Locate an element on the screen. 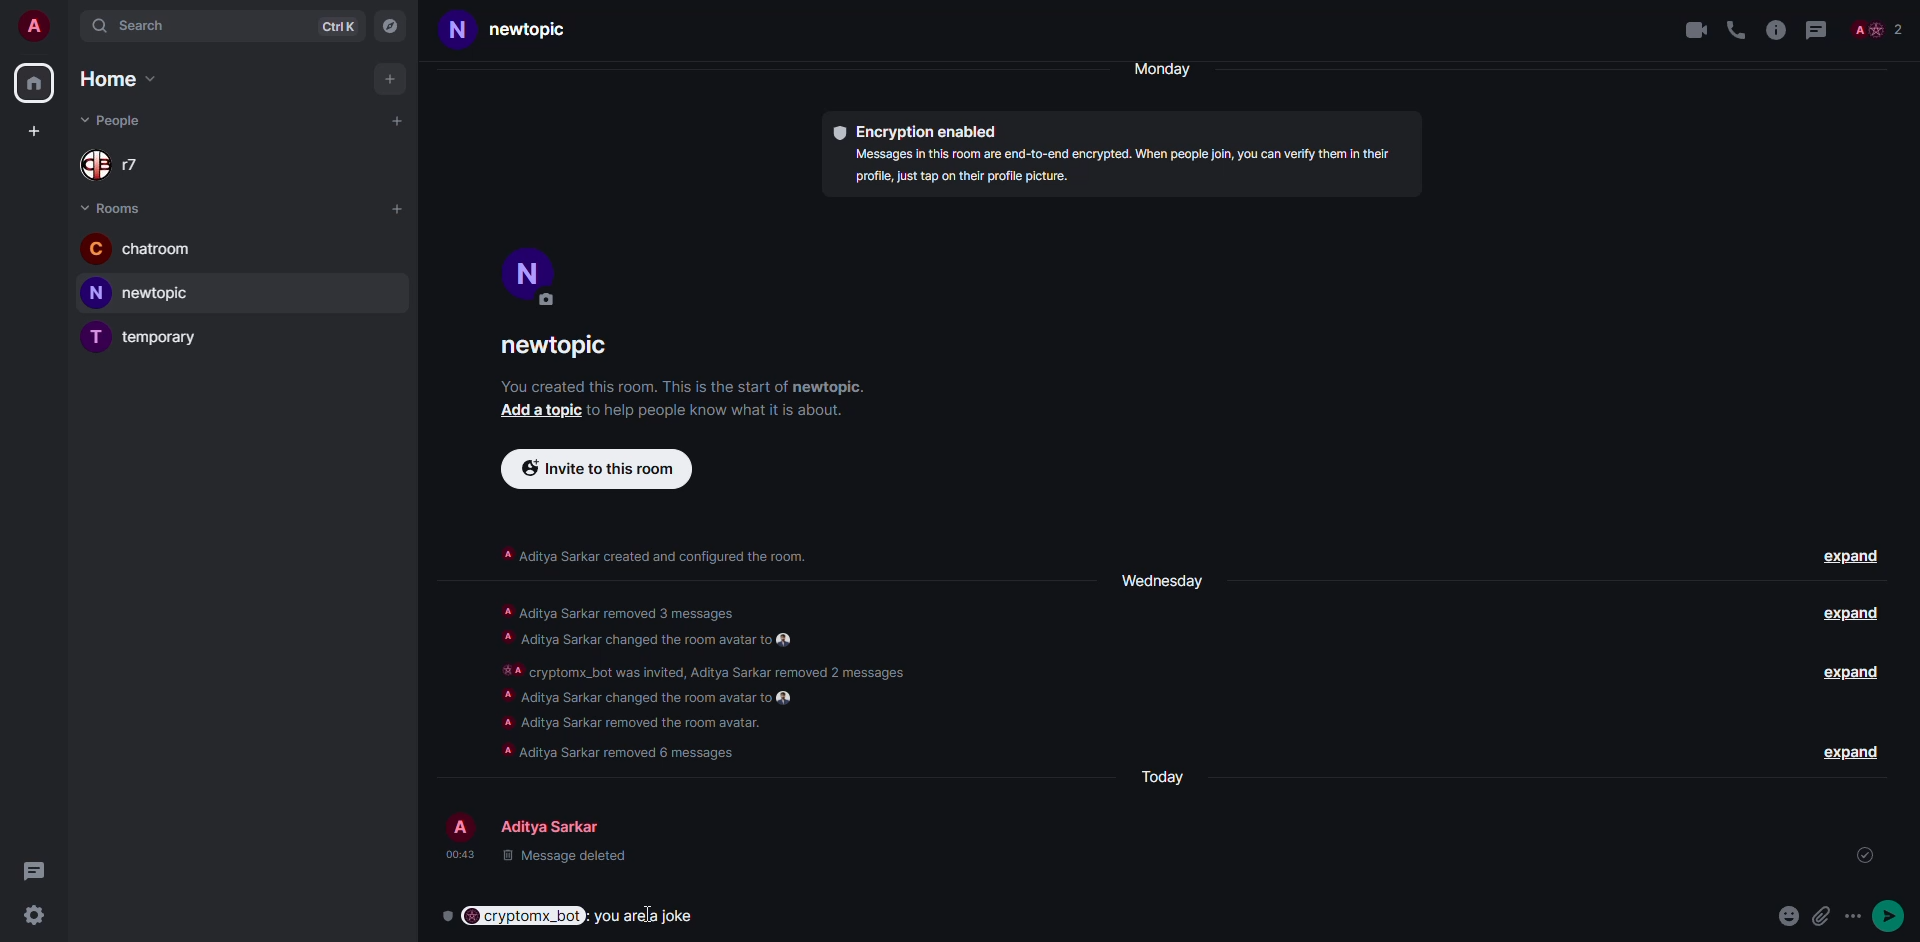  add is located at coordinates (31, 133).